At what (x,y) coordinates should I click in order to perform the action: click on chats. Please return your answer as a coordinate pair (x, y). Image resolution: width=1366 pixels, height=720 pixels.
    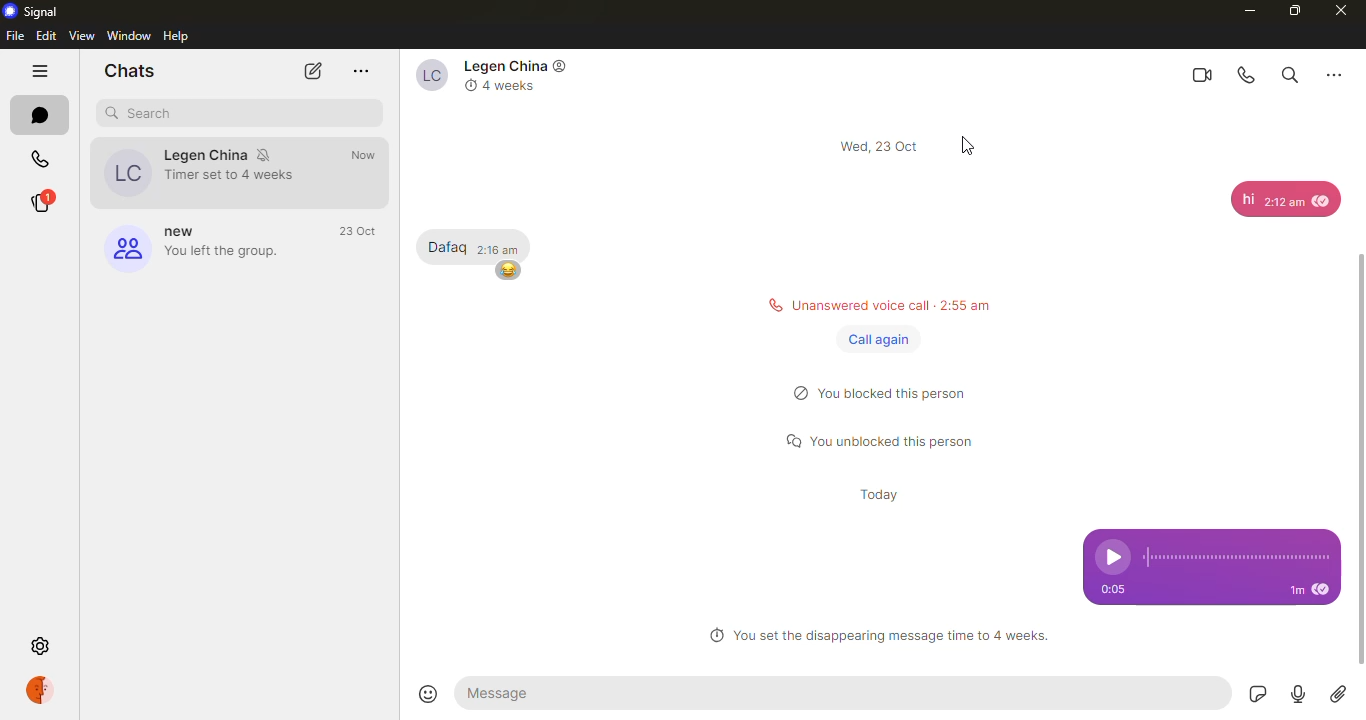
    Looking at the image, I should click on (43, 113).